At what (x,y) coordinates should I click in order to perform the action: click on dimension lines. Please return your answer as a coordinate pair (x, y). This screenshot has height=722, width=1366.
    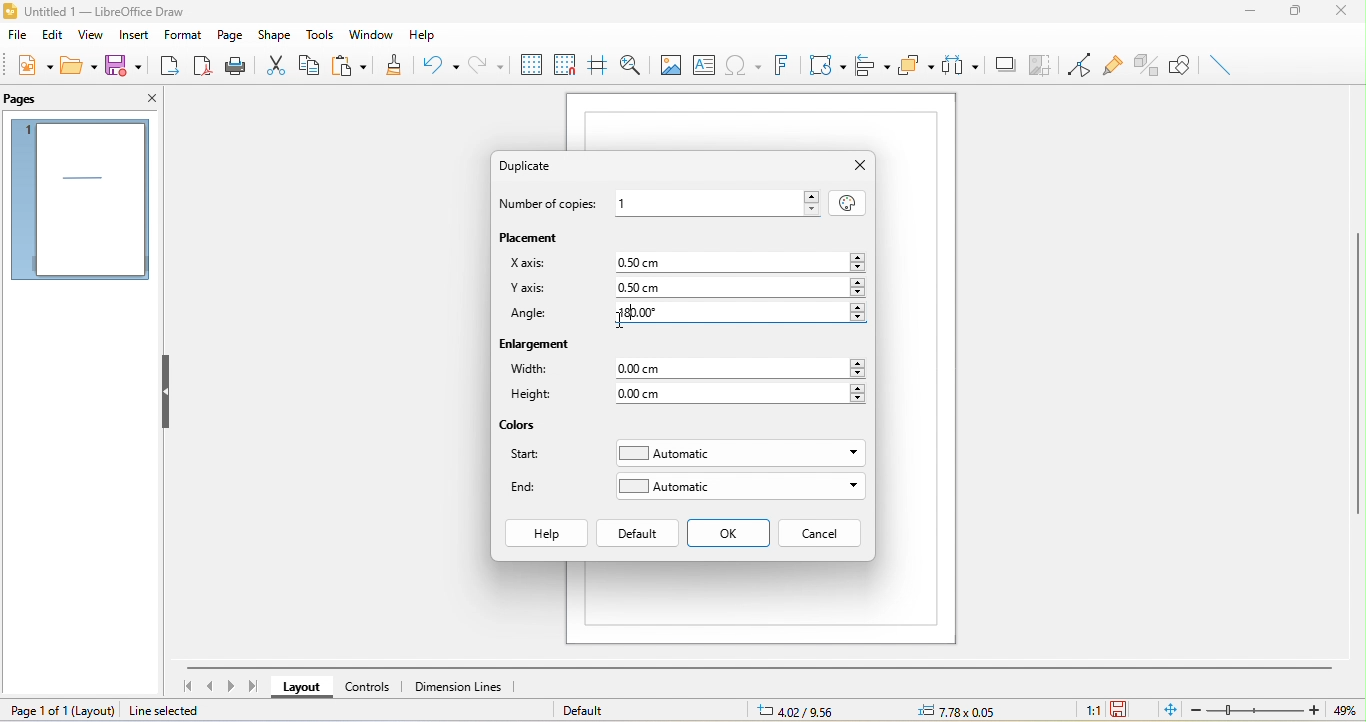
    Looking at the image, I should click on (467, 687).